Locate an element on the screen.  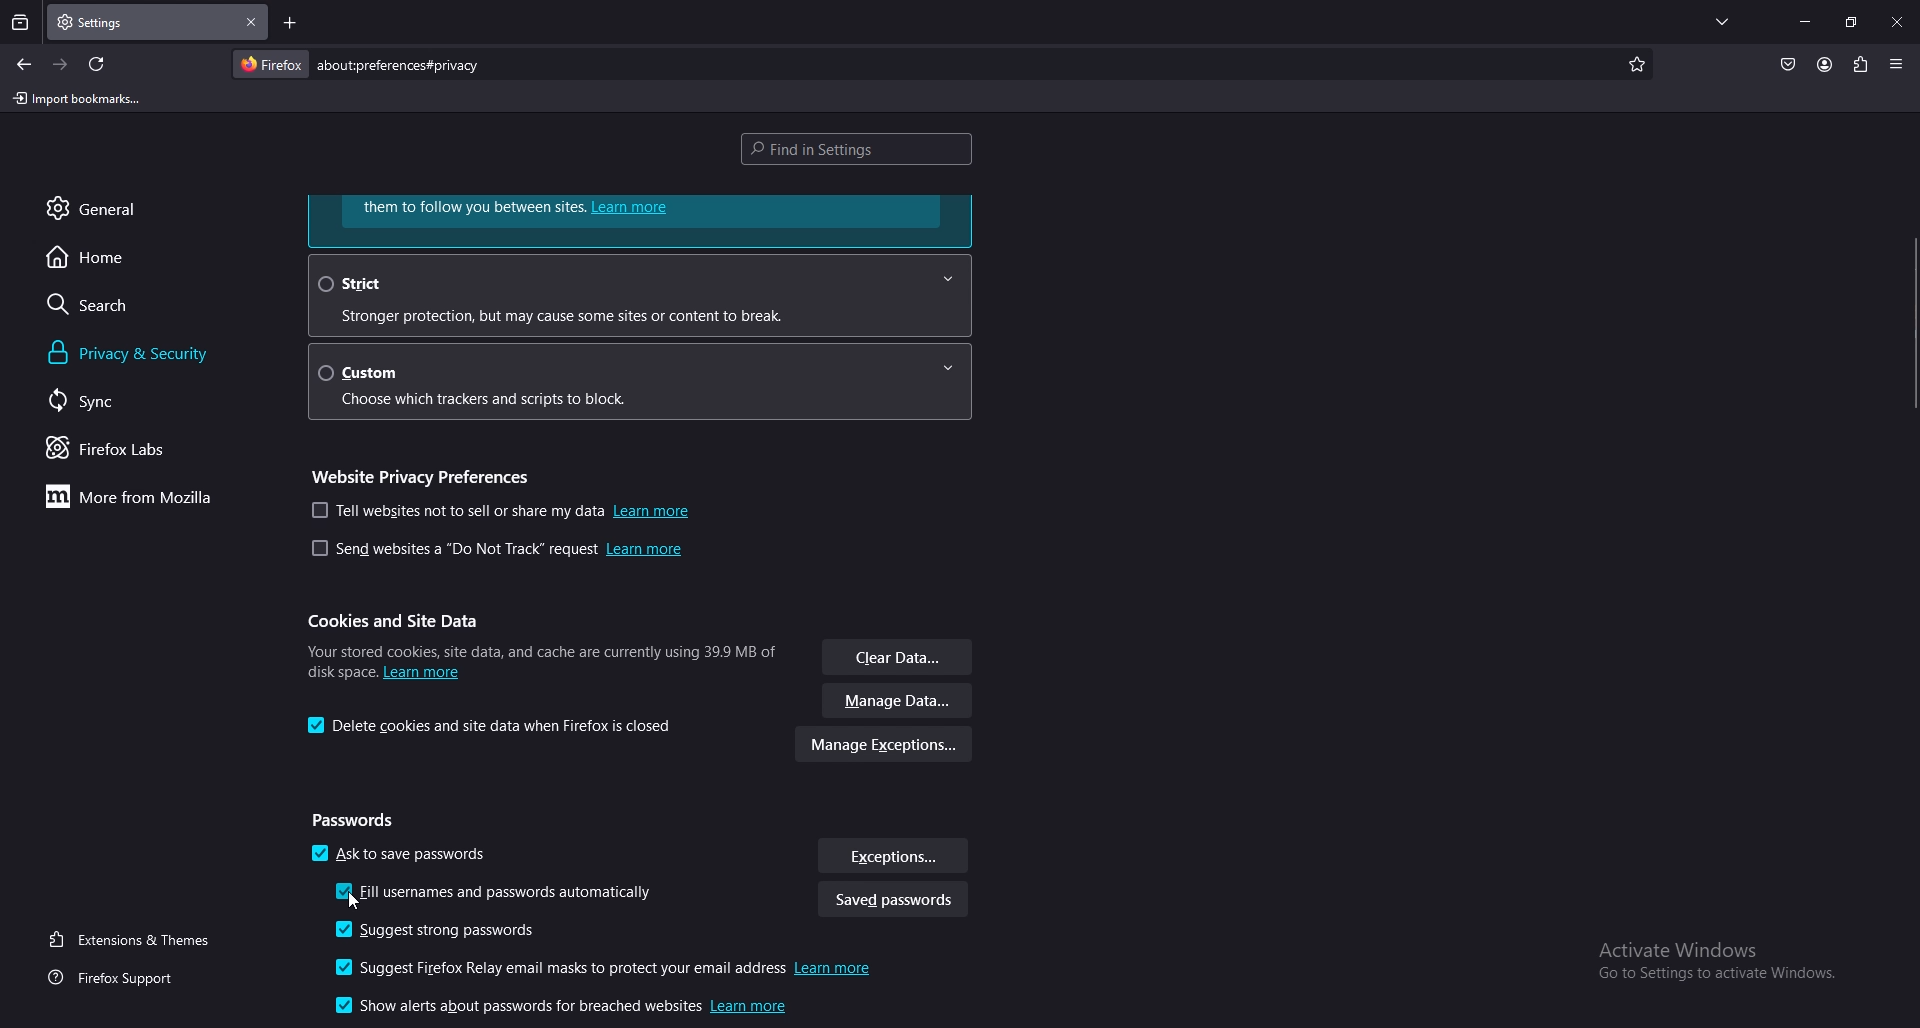
firefox is located at coordinates (270, 64).